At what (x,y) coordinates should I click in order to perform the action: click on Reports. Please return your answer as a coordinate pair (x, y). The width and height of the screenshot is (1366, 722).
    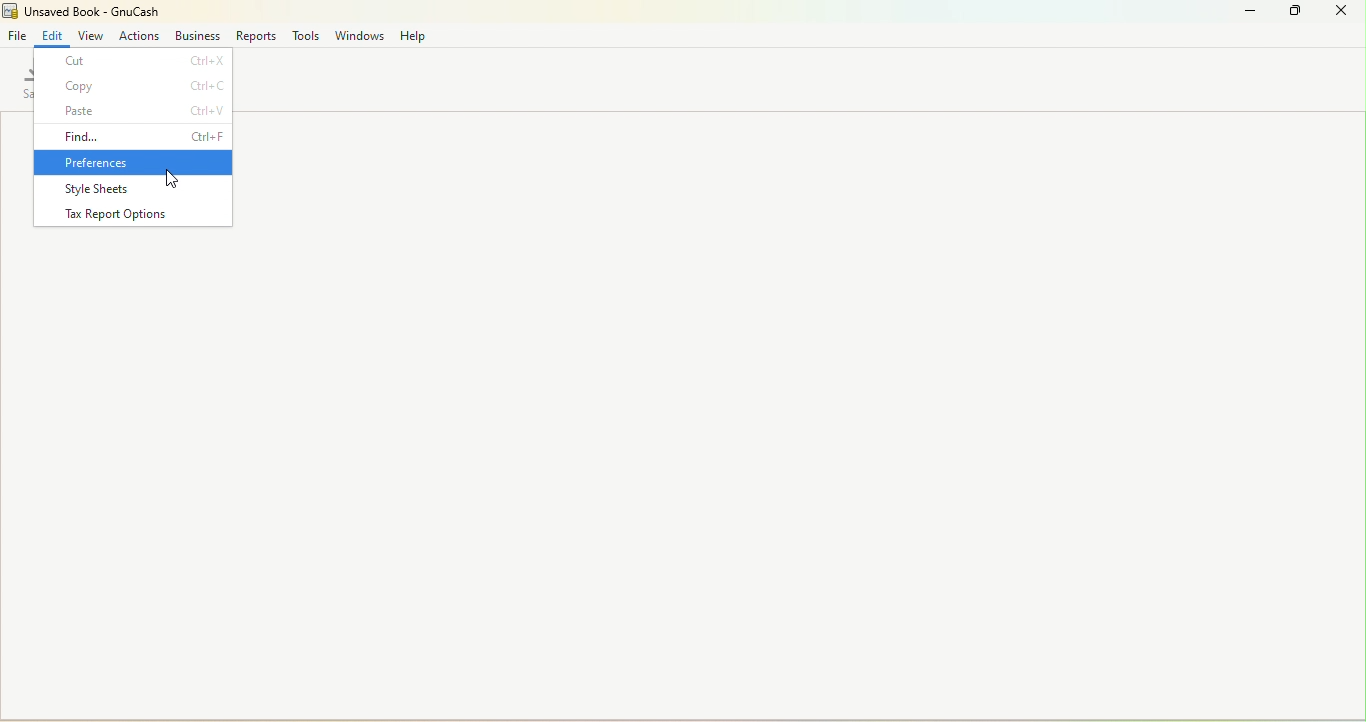
    Looking at the image, I should click on (257, 37).